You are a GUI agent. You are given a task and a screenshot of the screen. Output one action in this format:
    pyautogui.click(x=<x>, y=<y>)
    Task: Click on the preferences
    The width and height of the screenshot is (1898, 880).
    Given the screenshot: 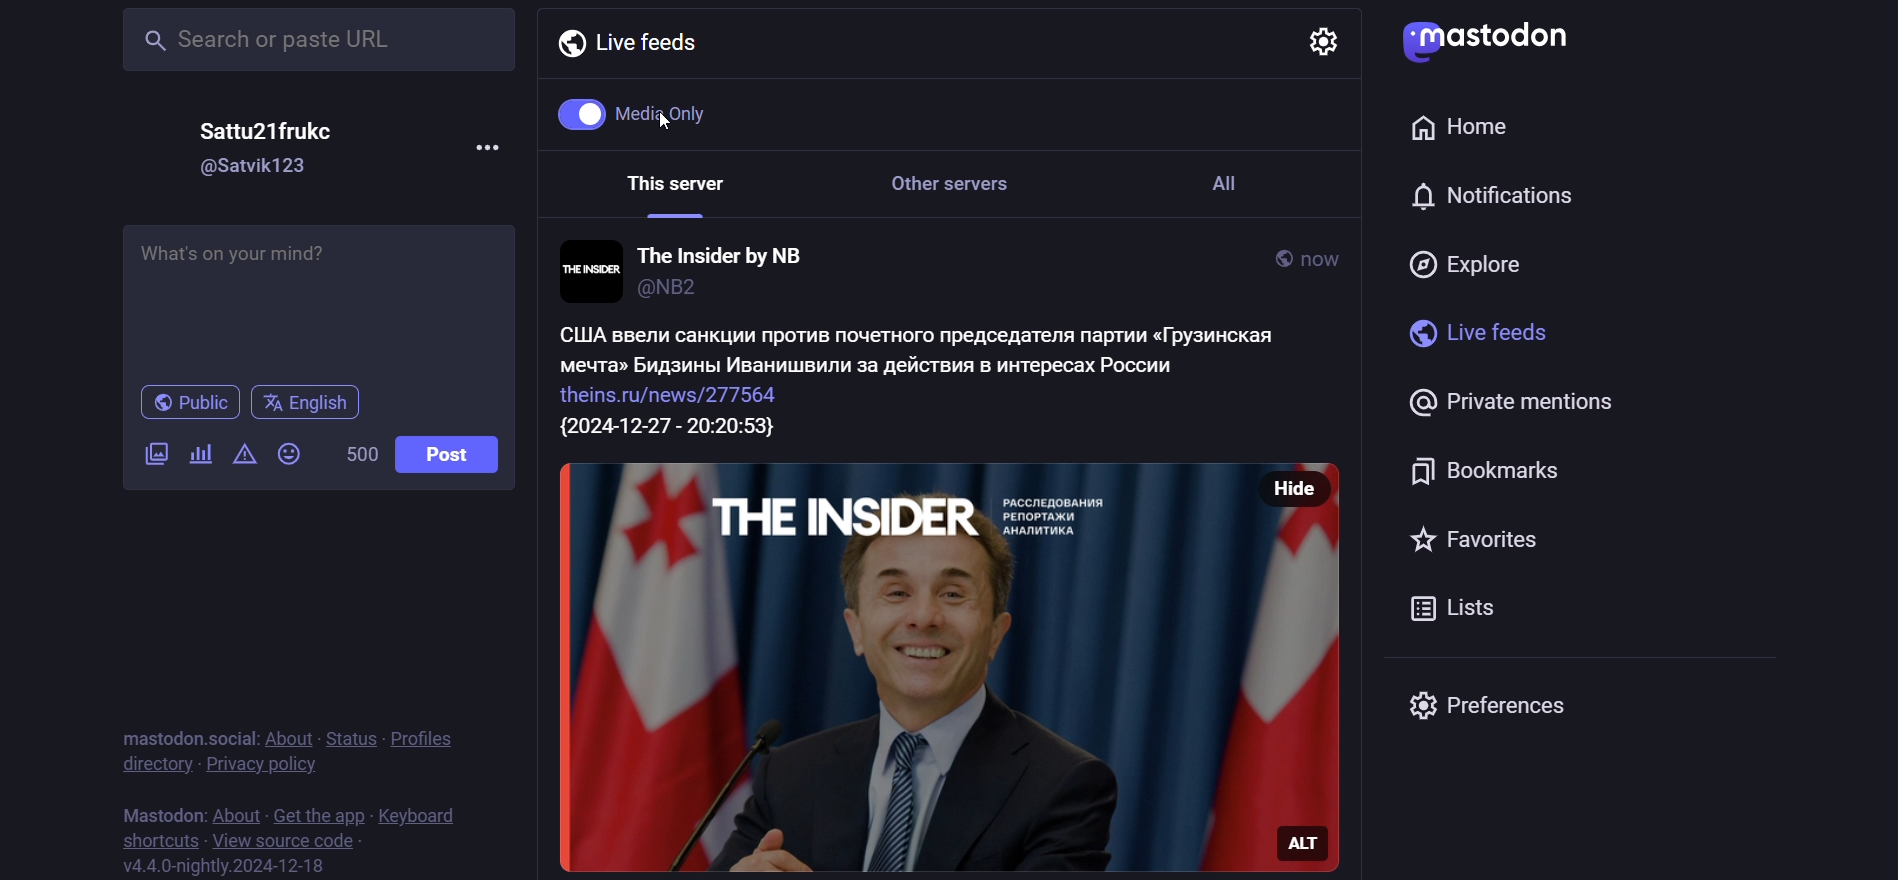 What is the action you would take?
    pyautogui.click(x=1496, y=707)
    